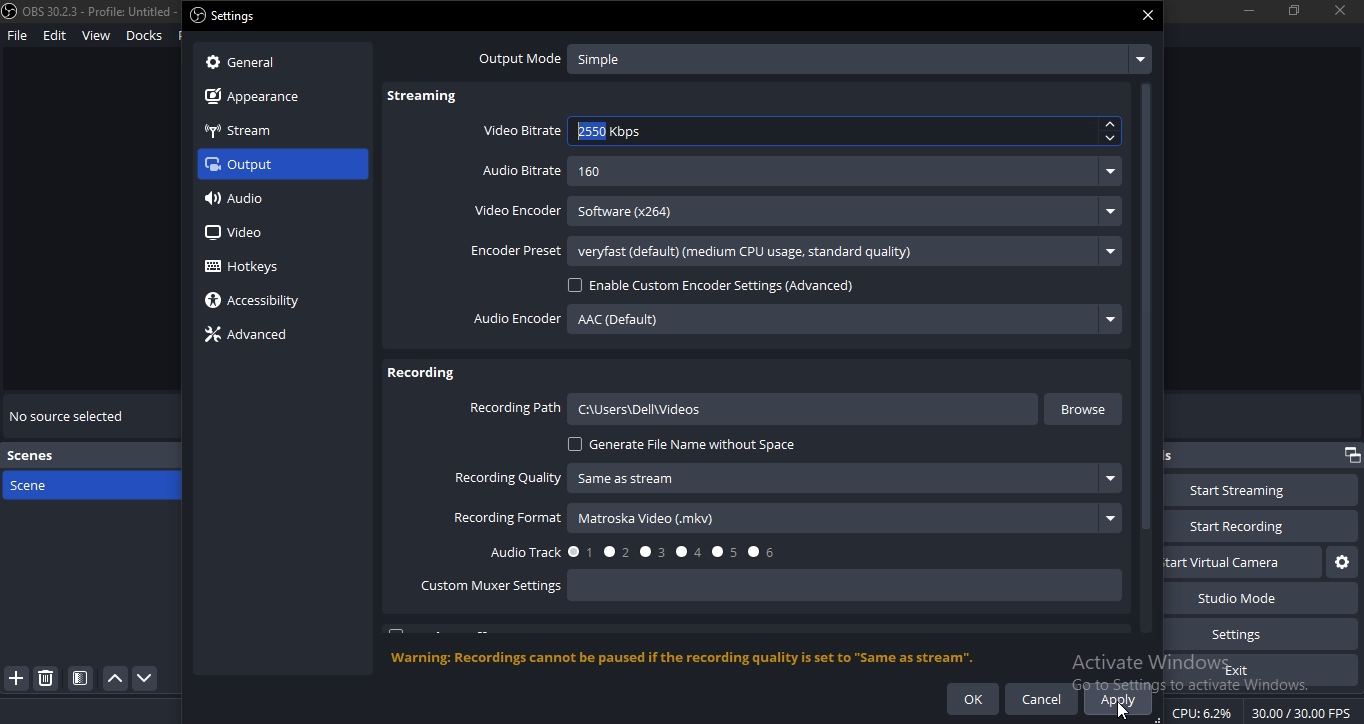  What do you see at coordinates (1350, 455) in the screenshot?
I see `restore` at bounding box center [1350, 455].